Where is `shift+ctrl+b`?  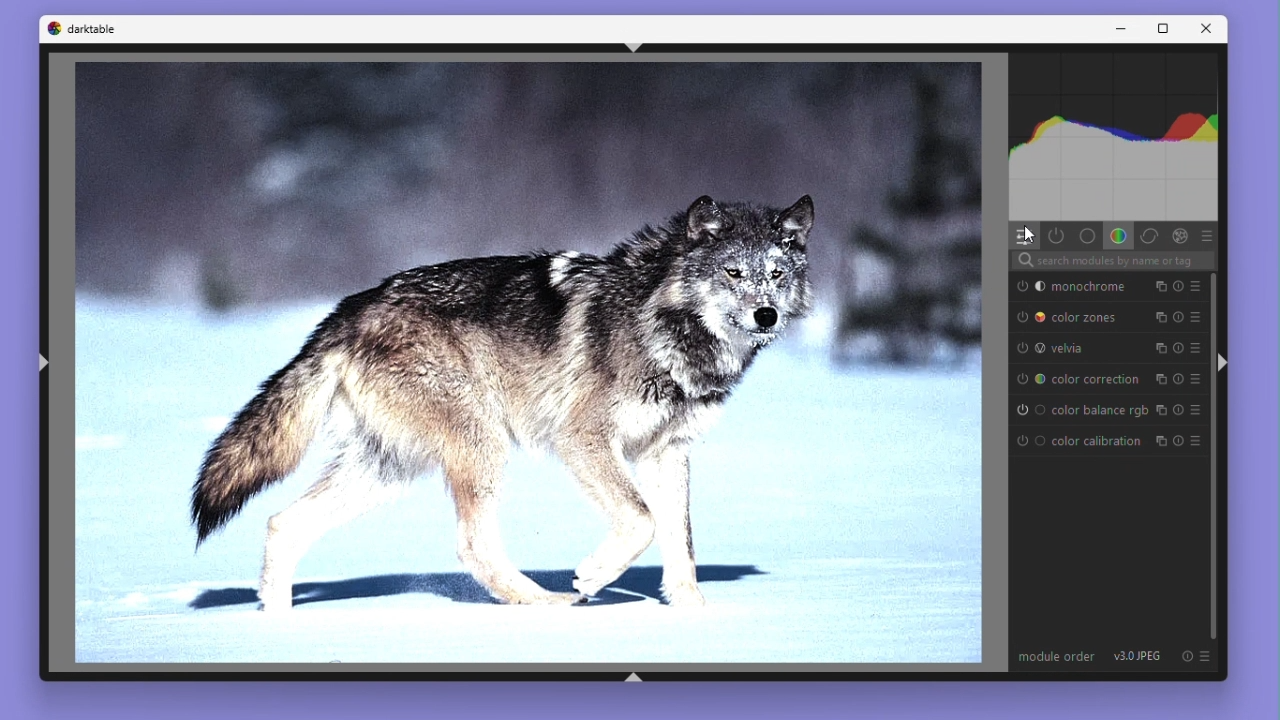 shift+ctrl+b is located at coordinates (637, 677).